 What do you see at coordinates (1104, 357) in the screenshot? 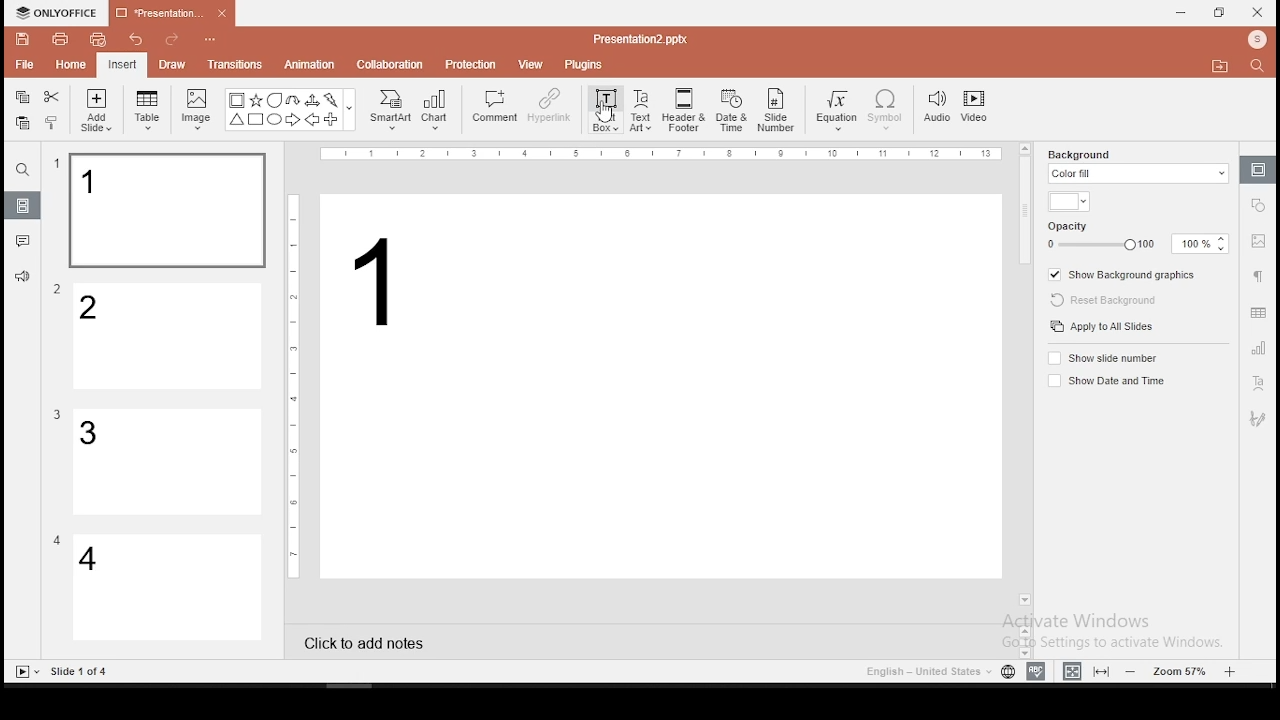
I see `show slide number on/off` at bounding box center [1104, 357].